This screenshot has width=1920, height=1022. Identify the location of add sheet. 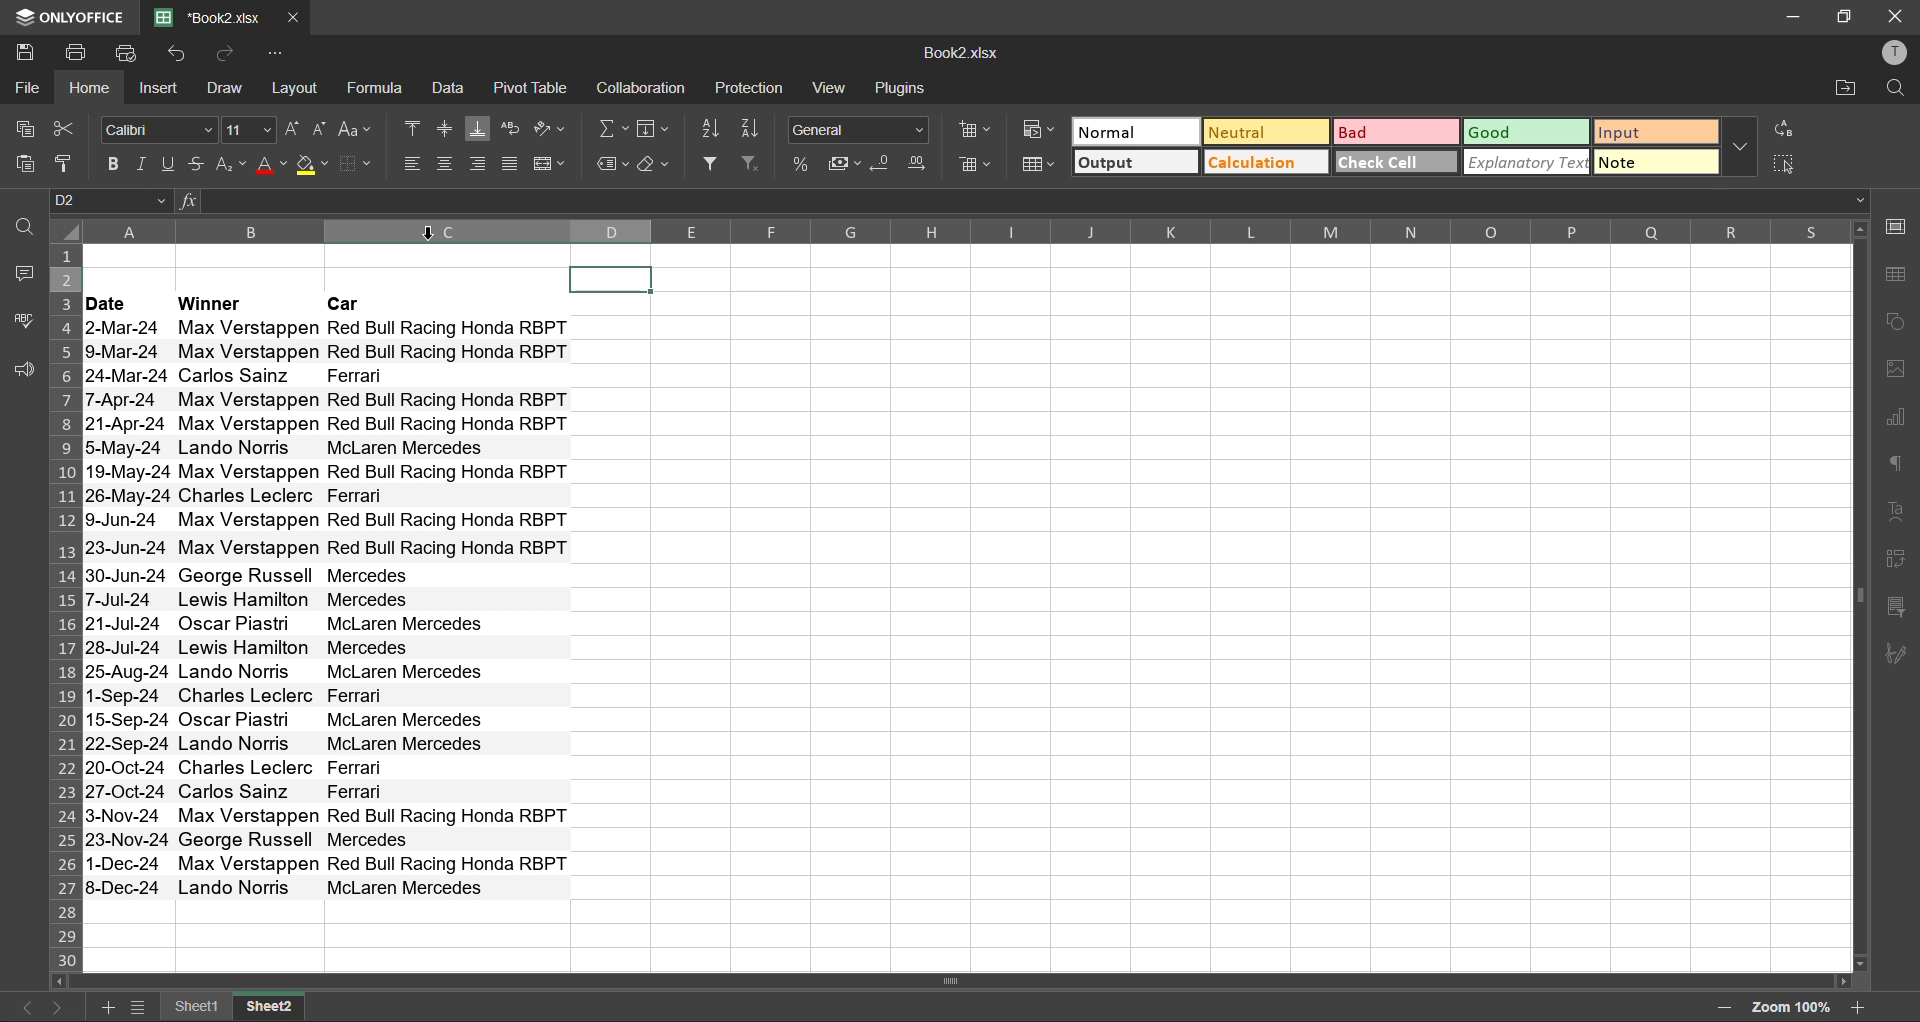
(111, 1008).